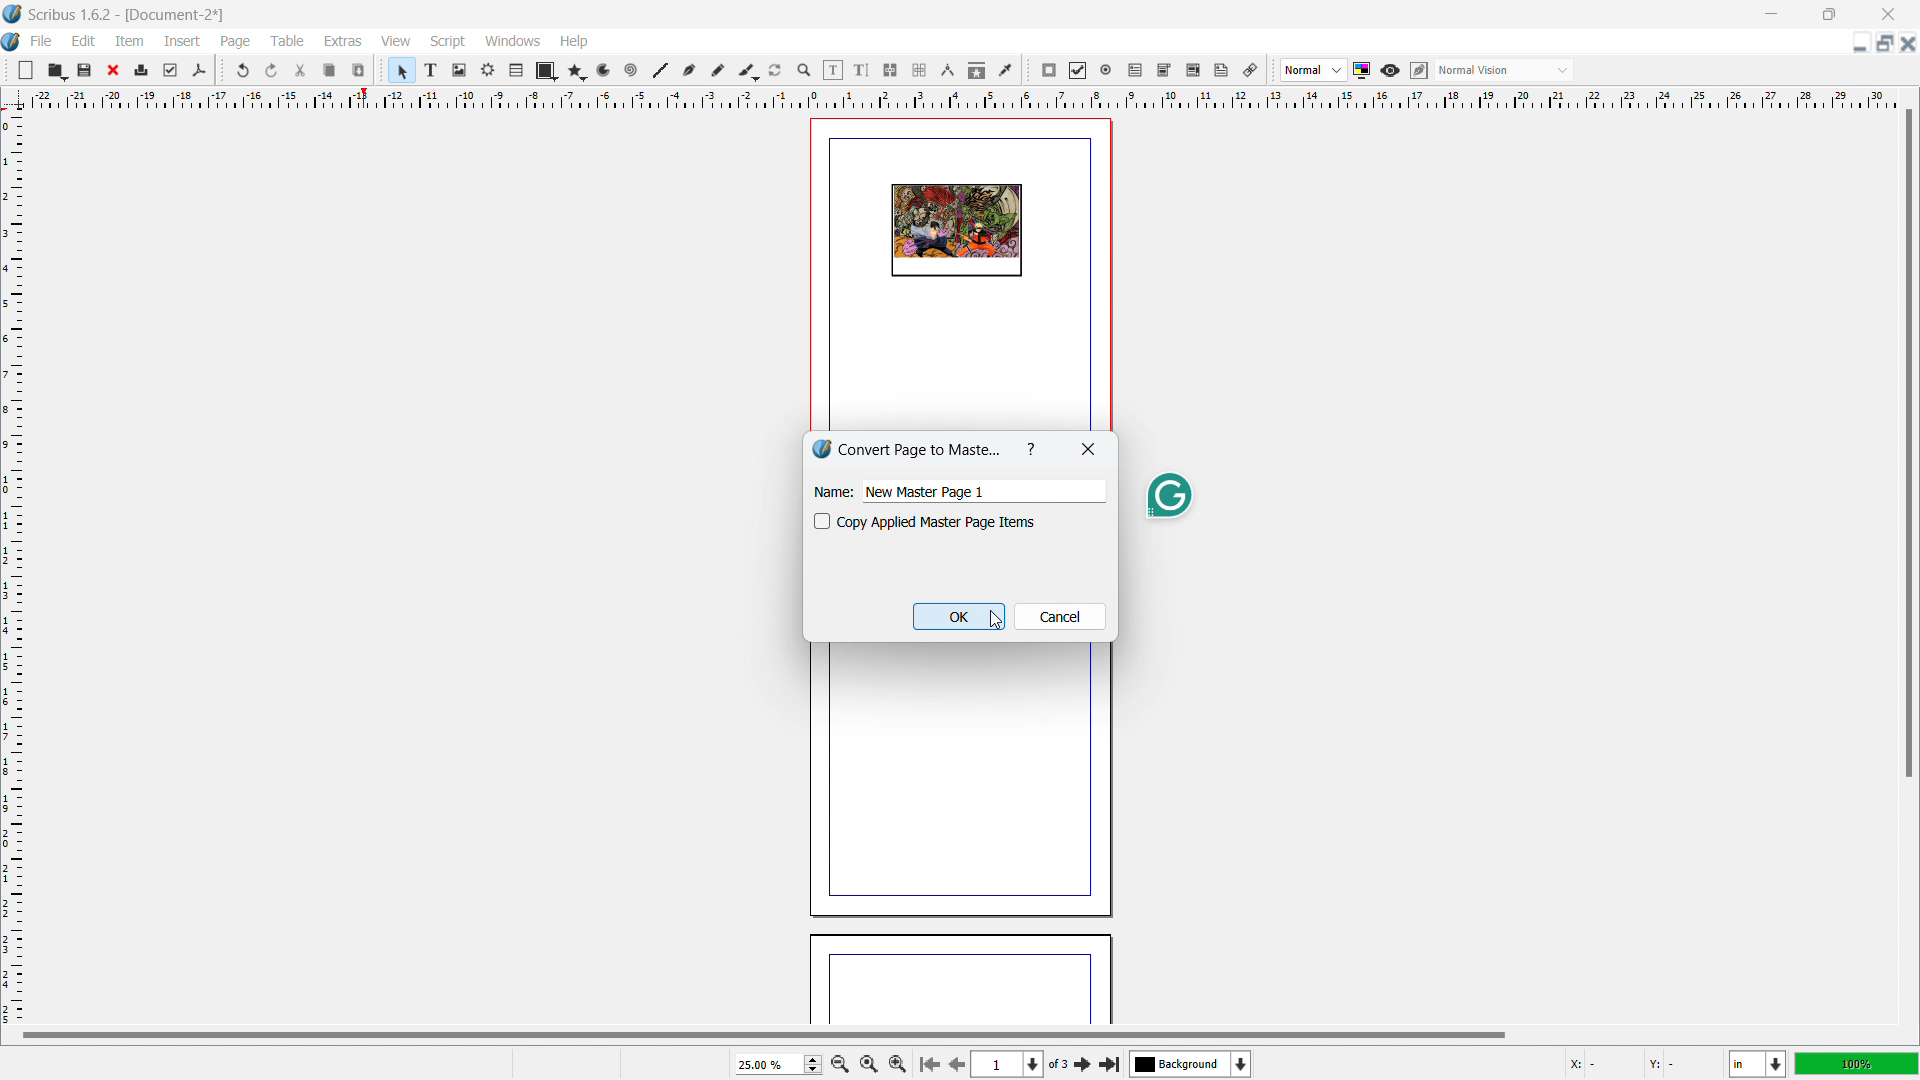 This screenshot has height=1080, width=1920. I want to click on pdf push button, so click(1049, 70).